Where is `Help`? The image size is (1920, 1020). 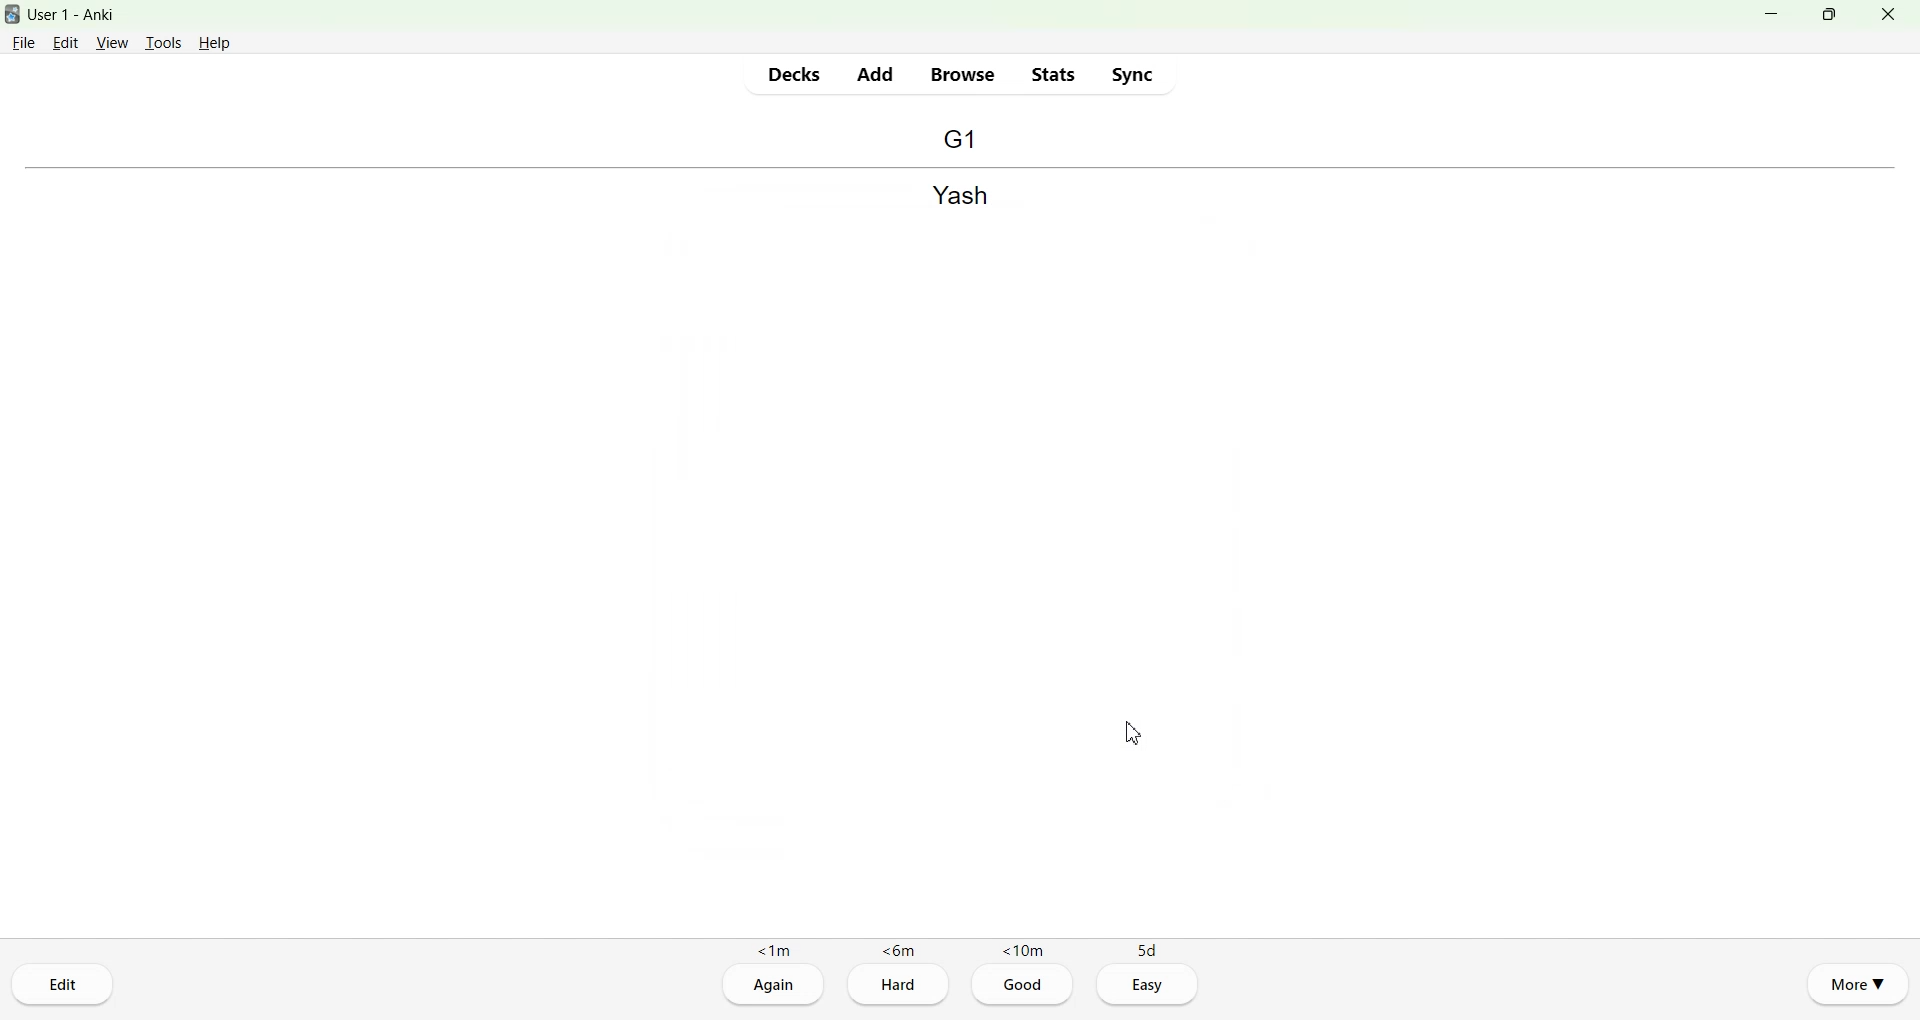 Help is located at coordinates (215, 43).